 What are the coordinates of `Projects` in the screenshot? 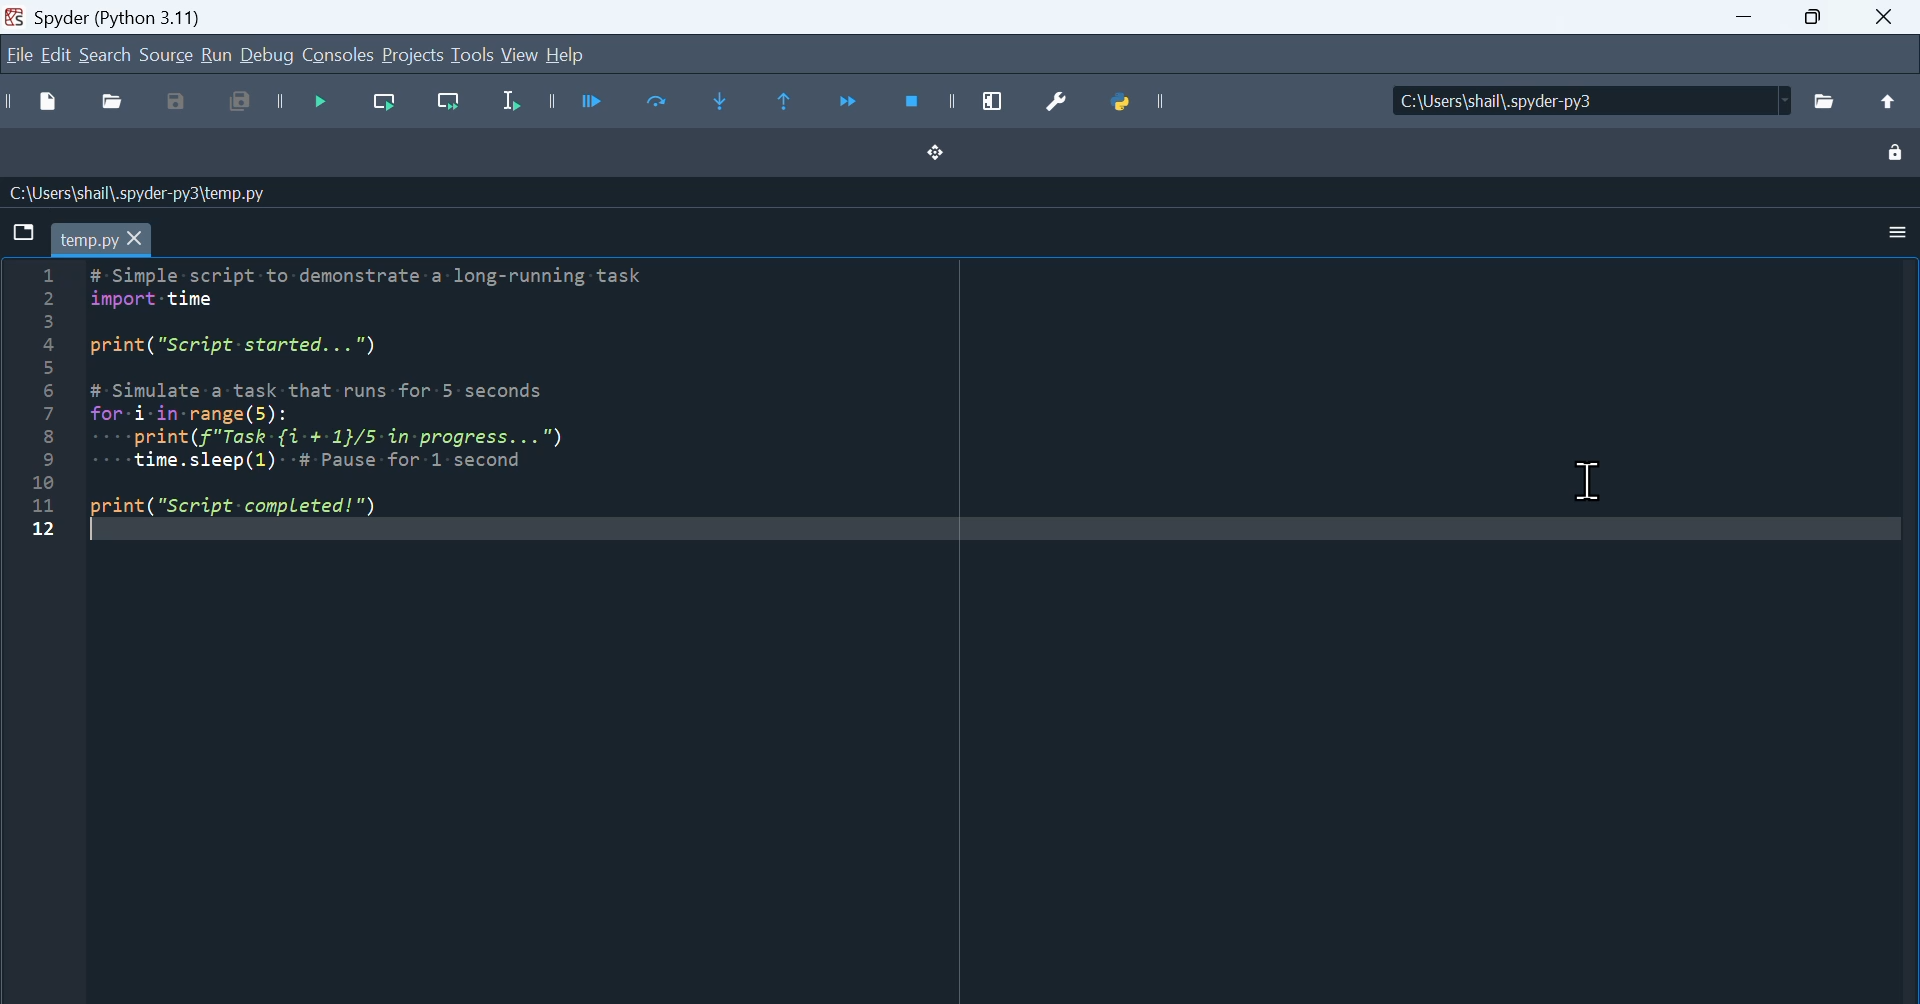 It's located at (414, 53).